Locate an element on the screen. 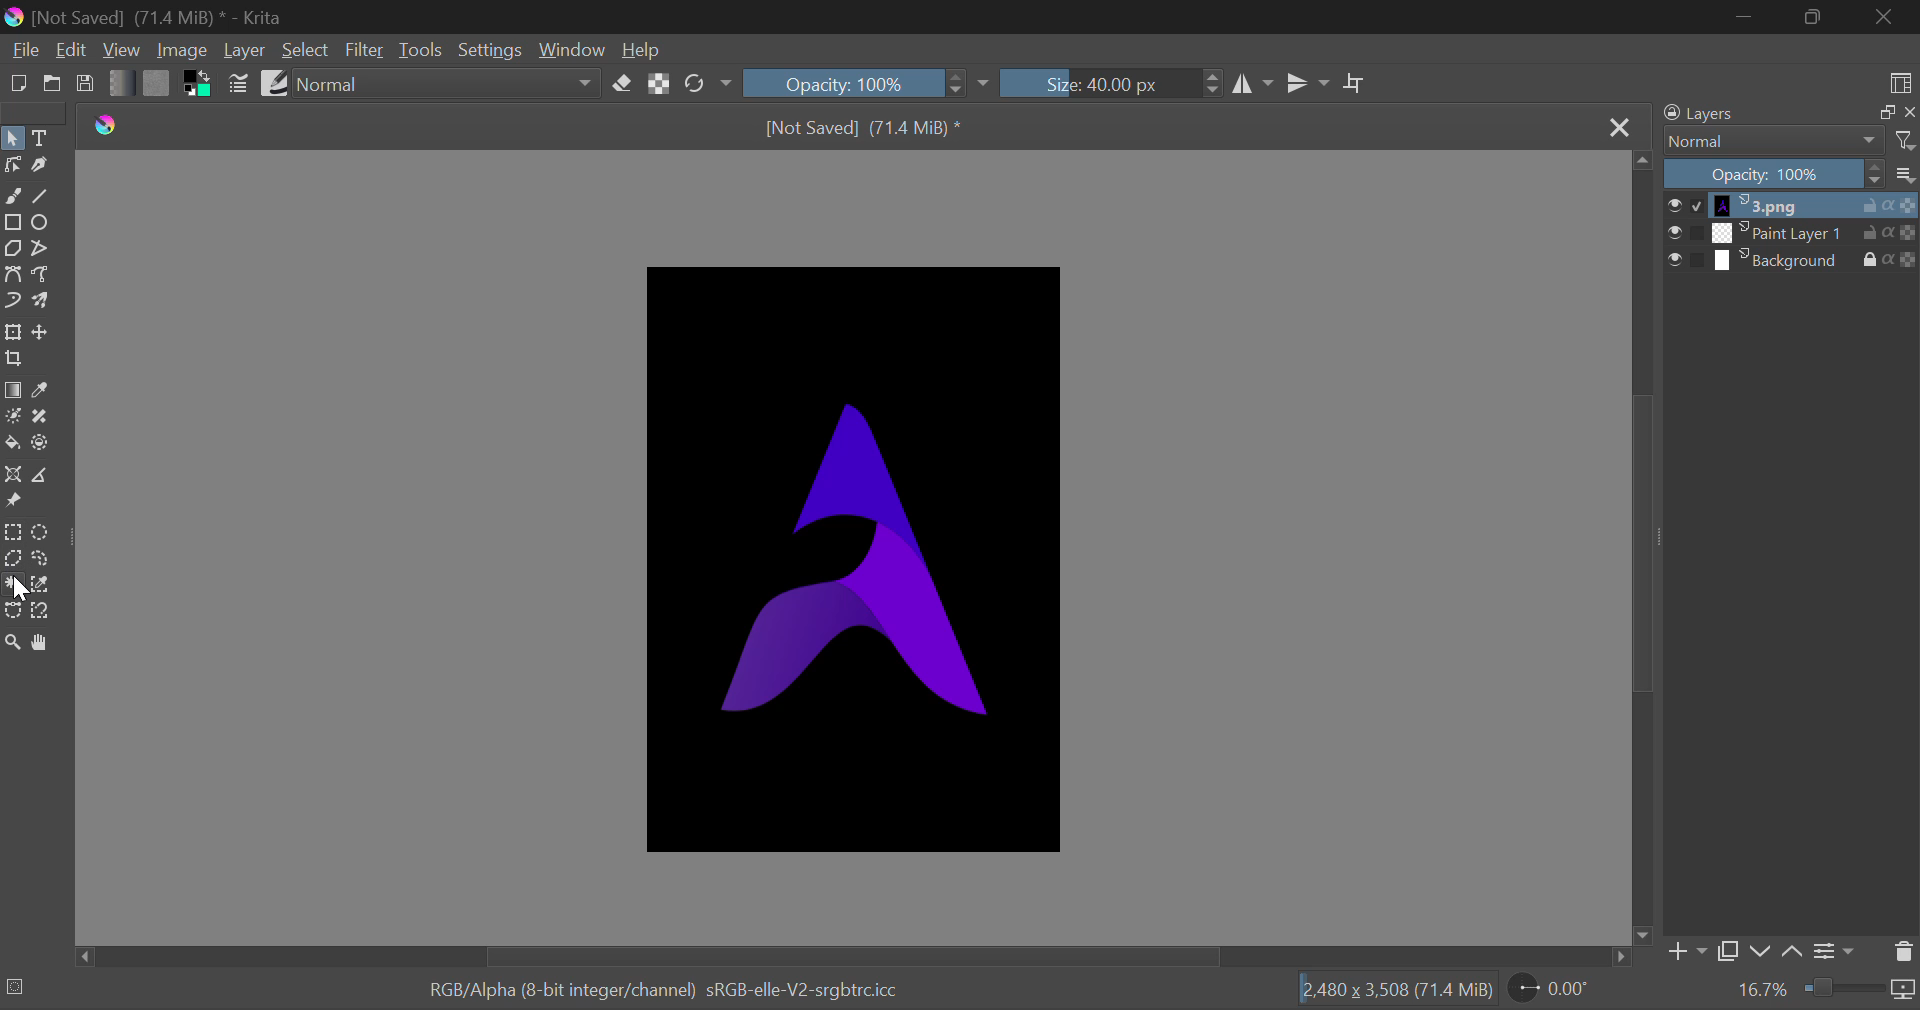  Eyedropper is located at coordinates (46, 392).